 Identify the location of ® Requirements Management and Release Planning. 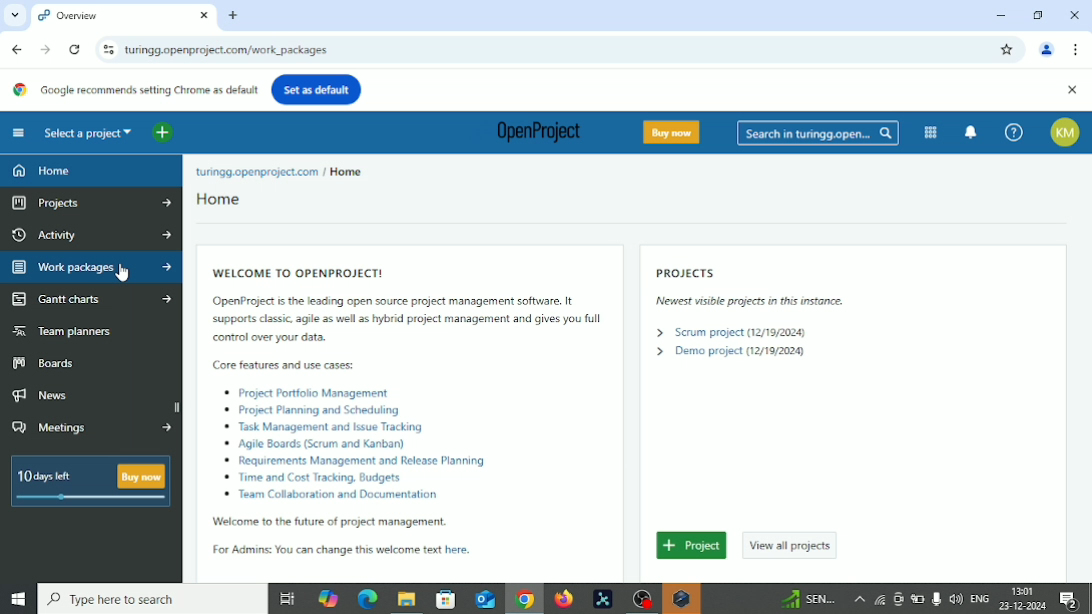
(352, 461).